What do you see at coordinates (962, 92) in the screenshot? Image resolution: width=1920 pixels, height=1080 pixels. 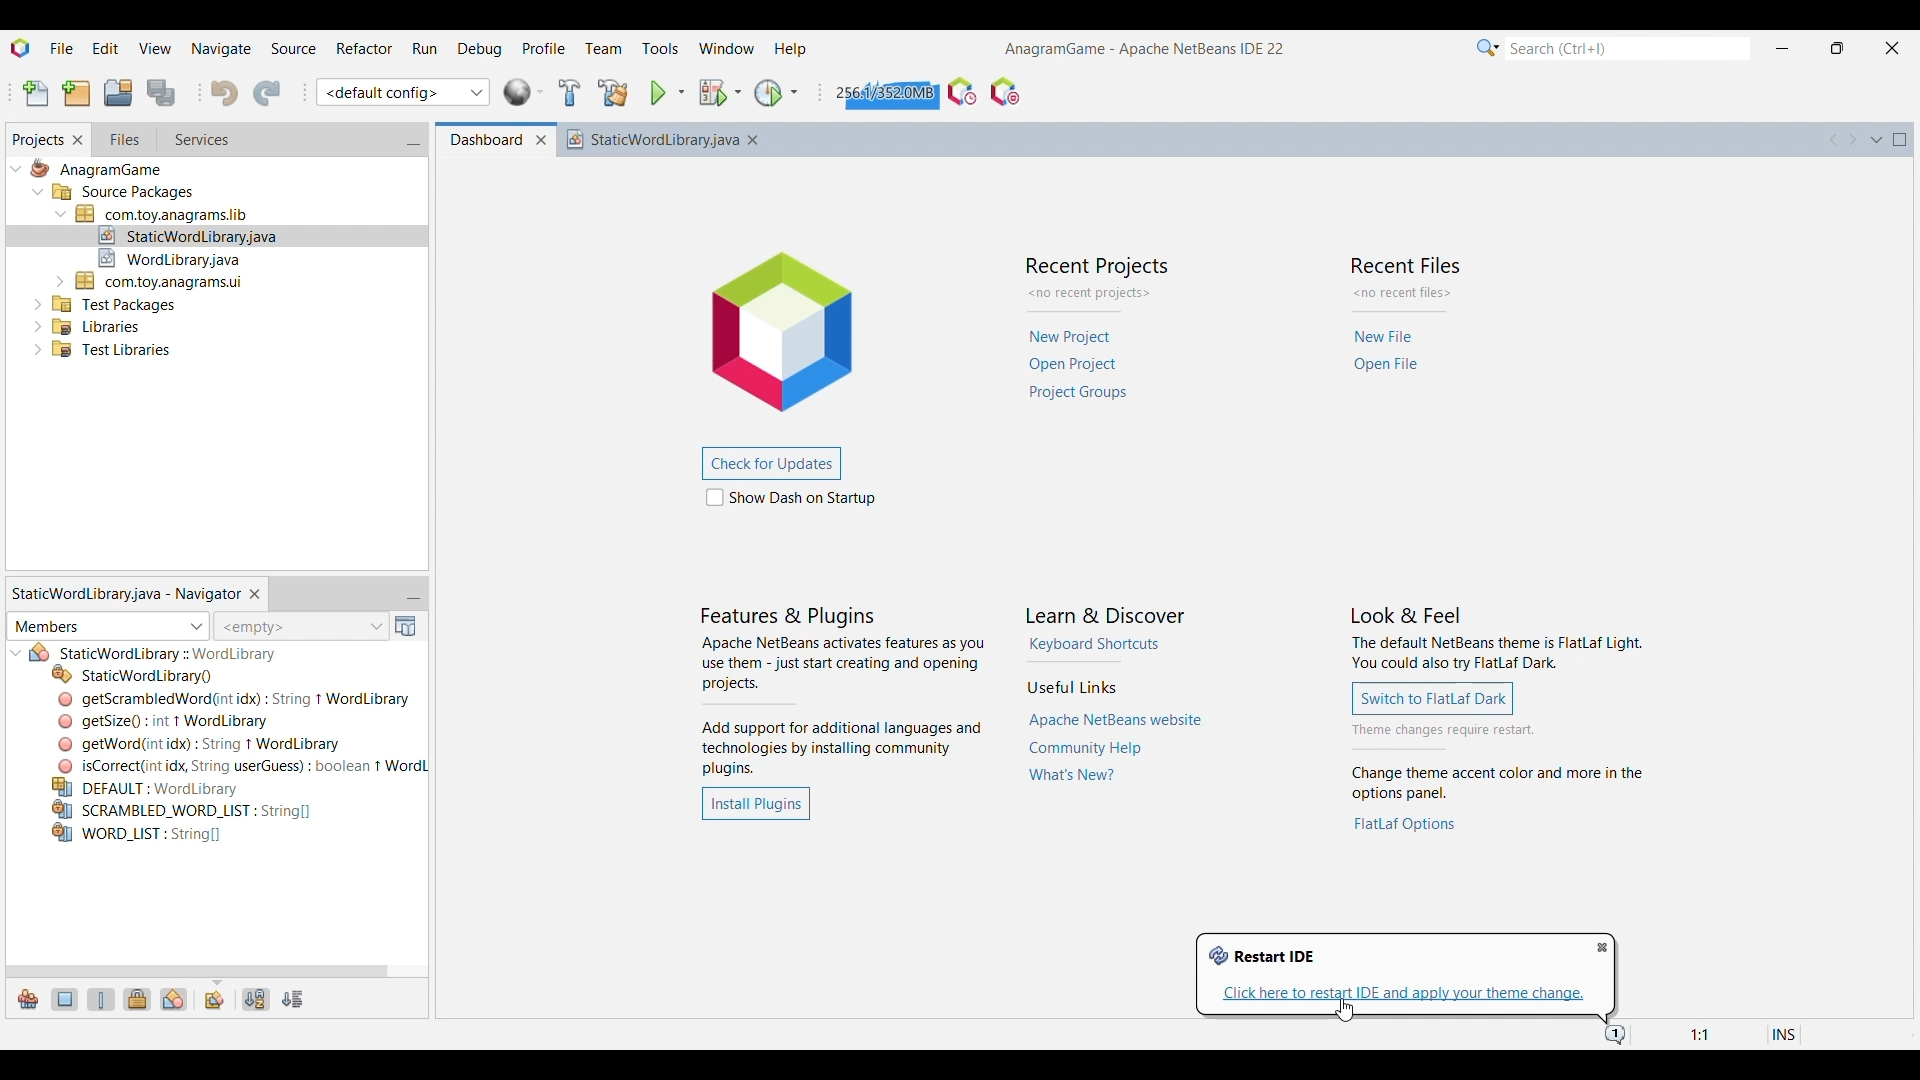 I see `Profile UDE` at bounding box center [962, 92].